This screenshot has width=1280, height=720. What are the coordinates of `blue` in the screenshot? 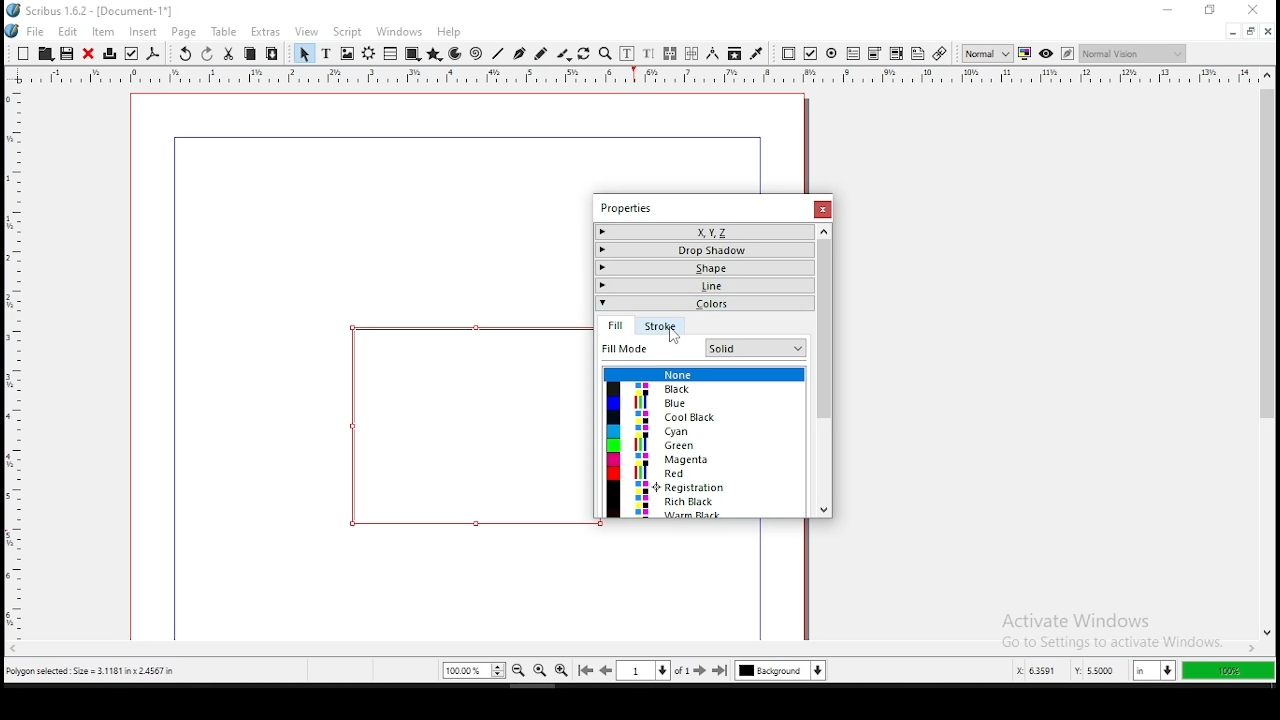 It's located at (703, 402).